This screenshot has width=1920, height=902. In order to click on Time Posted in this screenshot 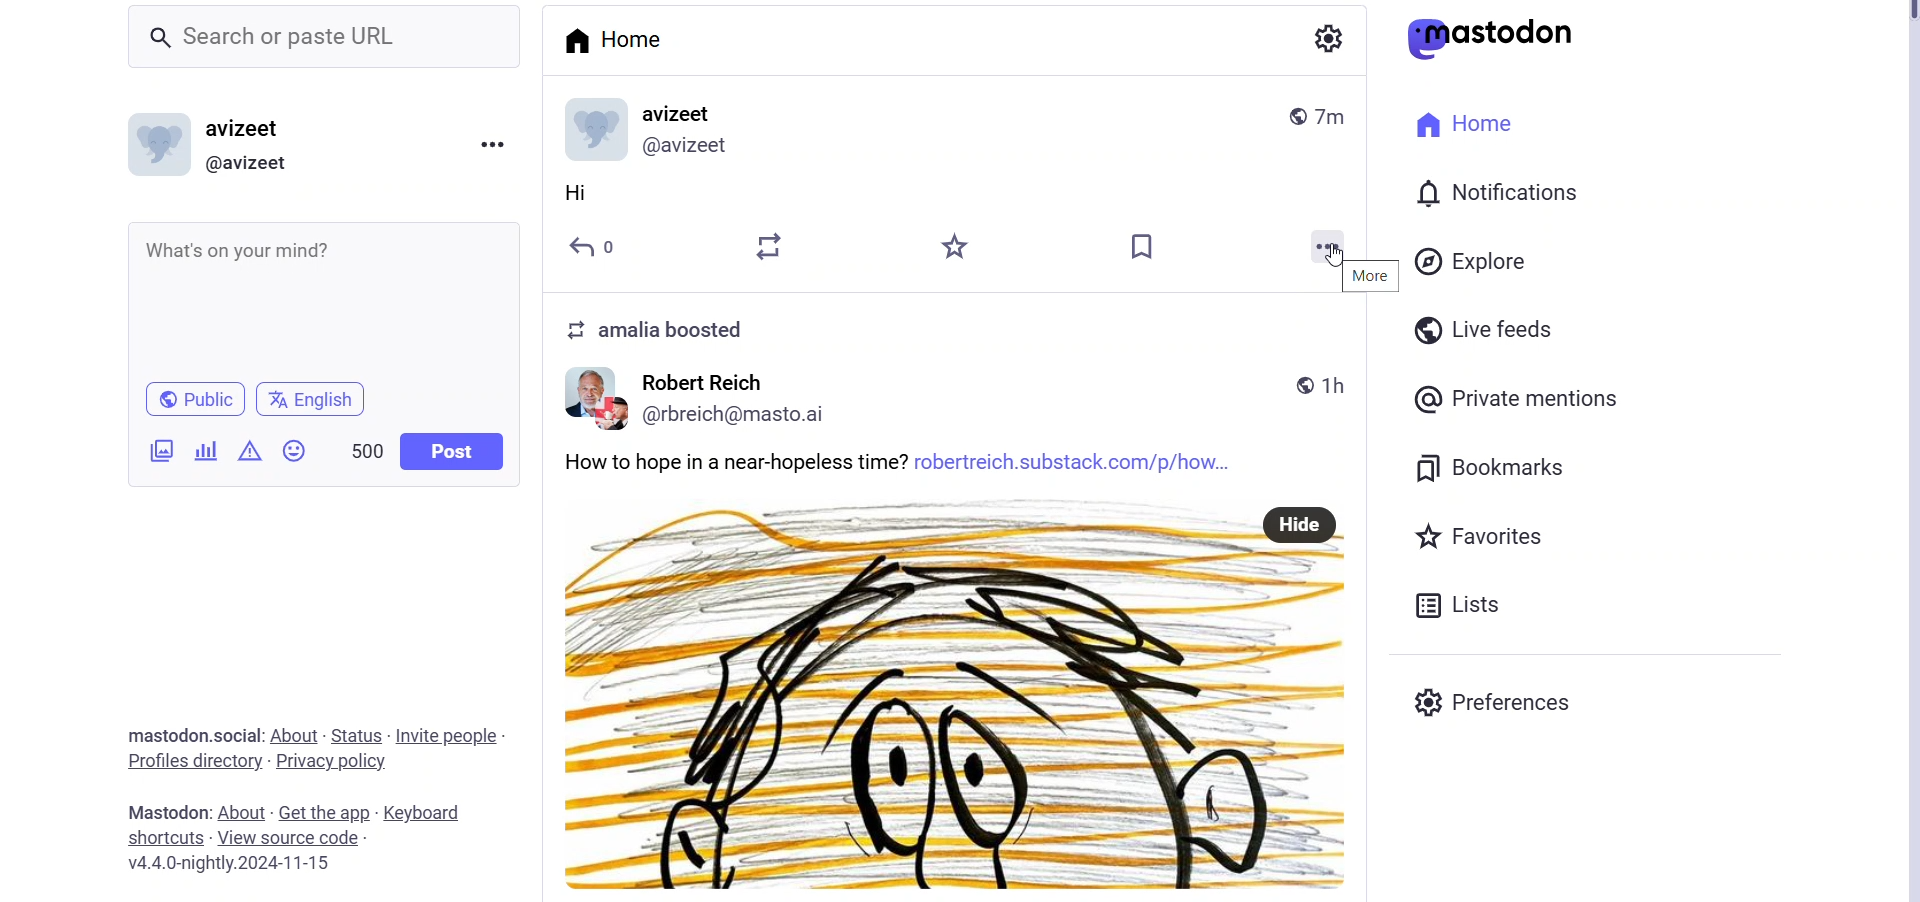, I will do `click(1320, 383)`.